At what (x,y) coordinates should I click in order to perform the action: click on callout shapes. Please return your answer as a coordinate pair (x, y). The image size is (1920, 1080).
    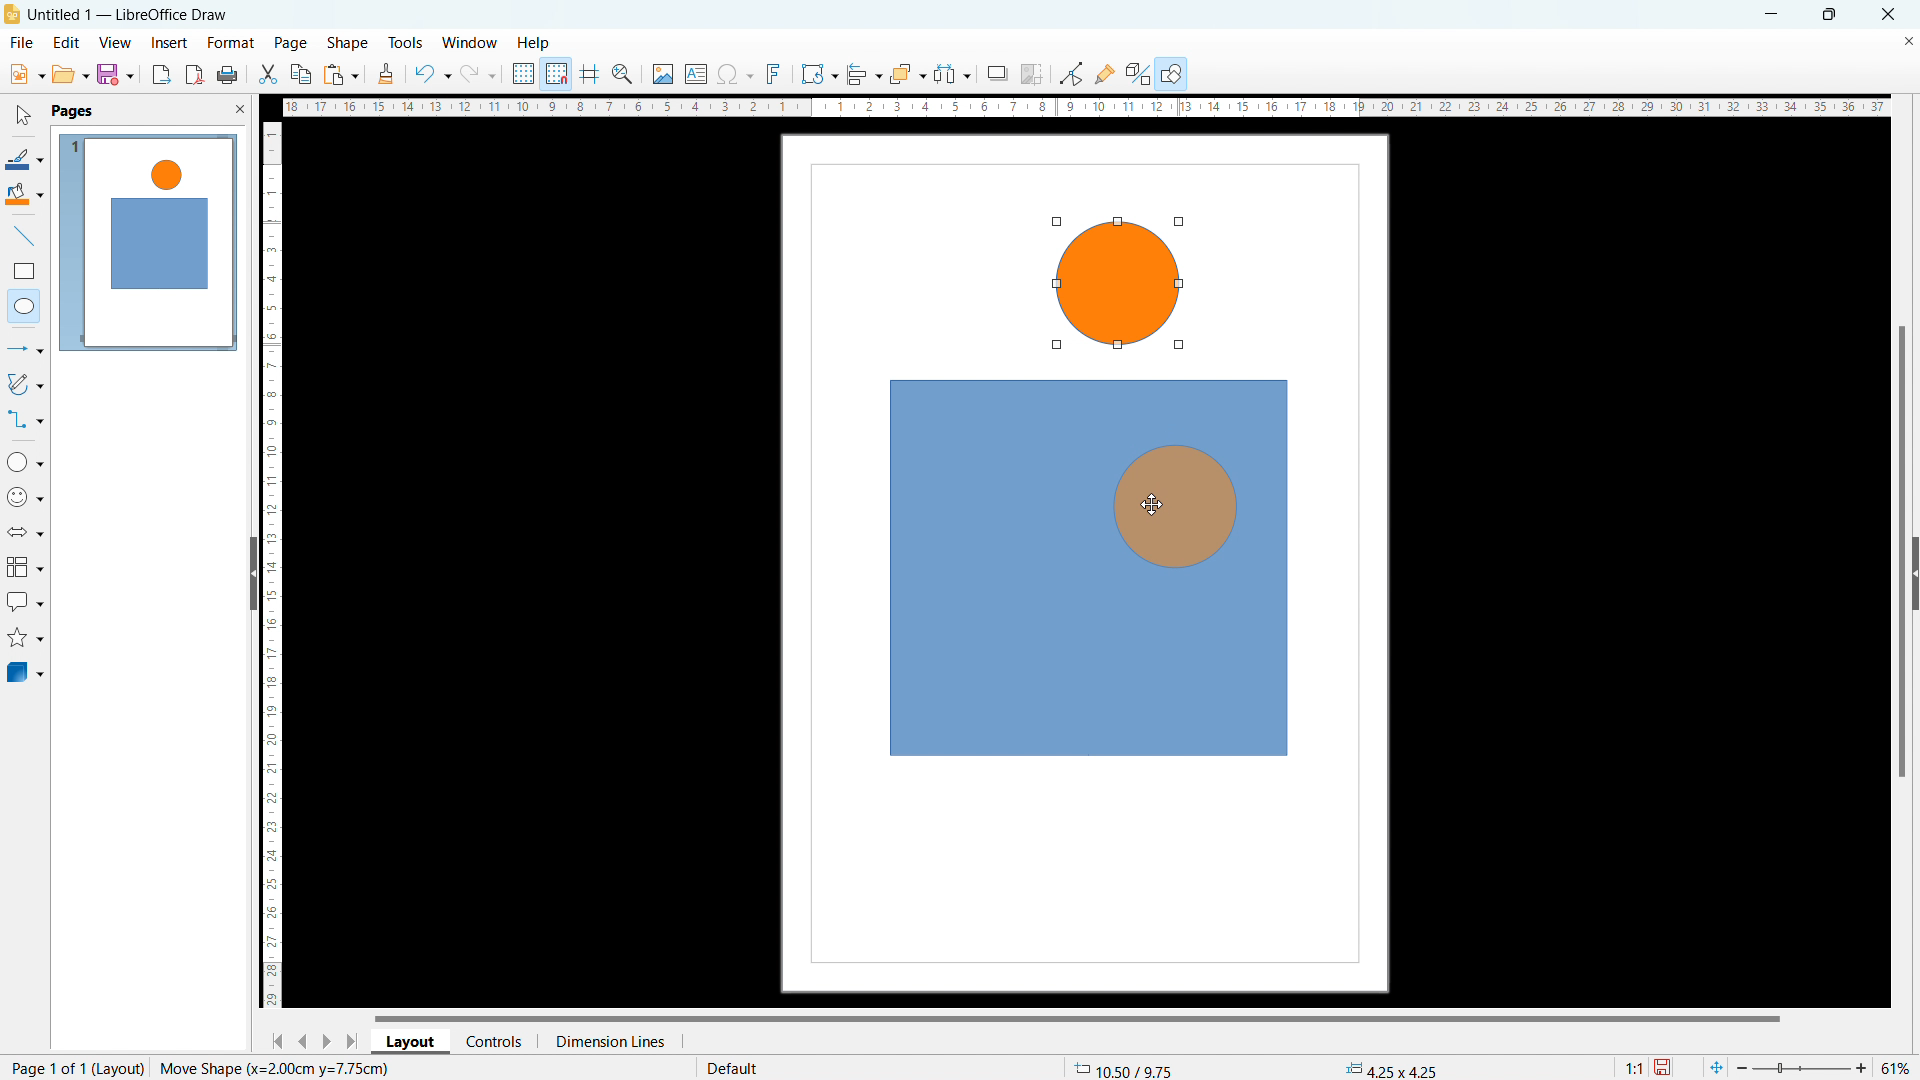
    Looking at the image, I should click on (26, 602).